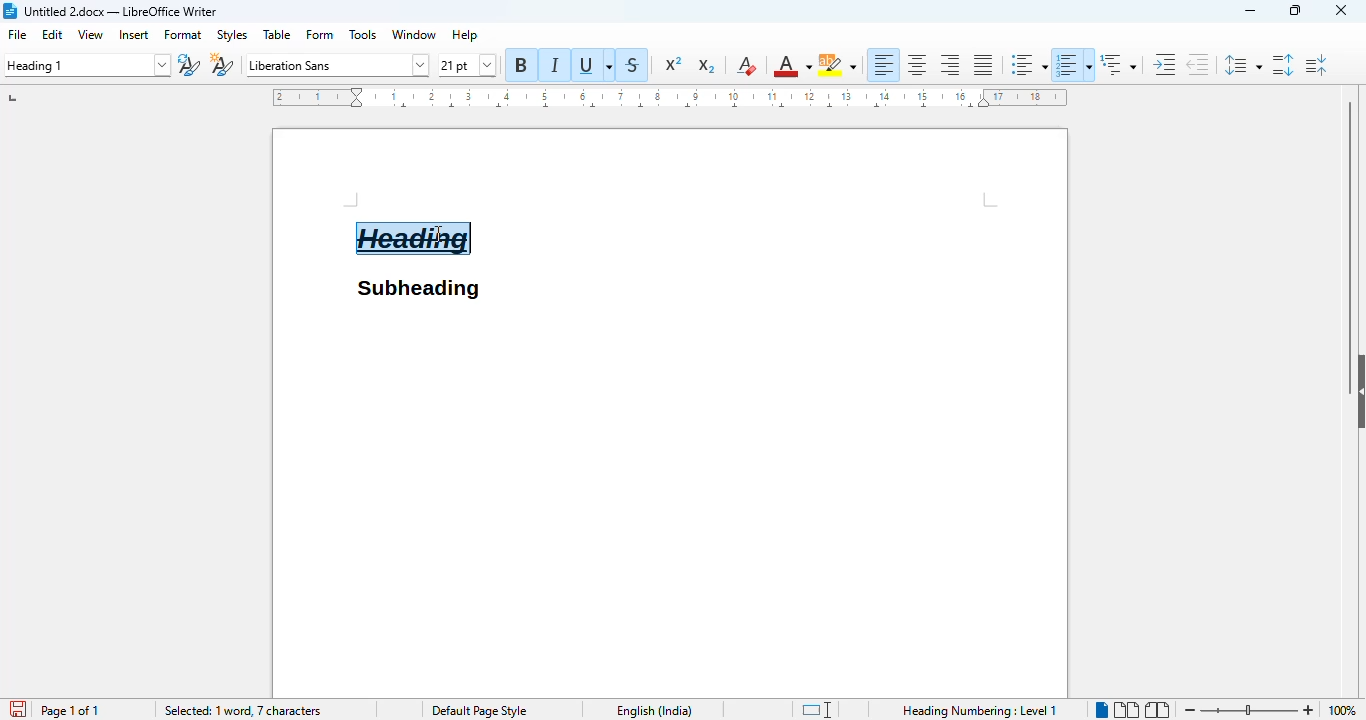 Image resolution: width=1366 pixels, height=720 pixels. I want to click on align center, so click(917, 64).